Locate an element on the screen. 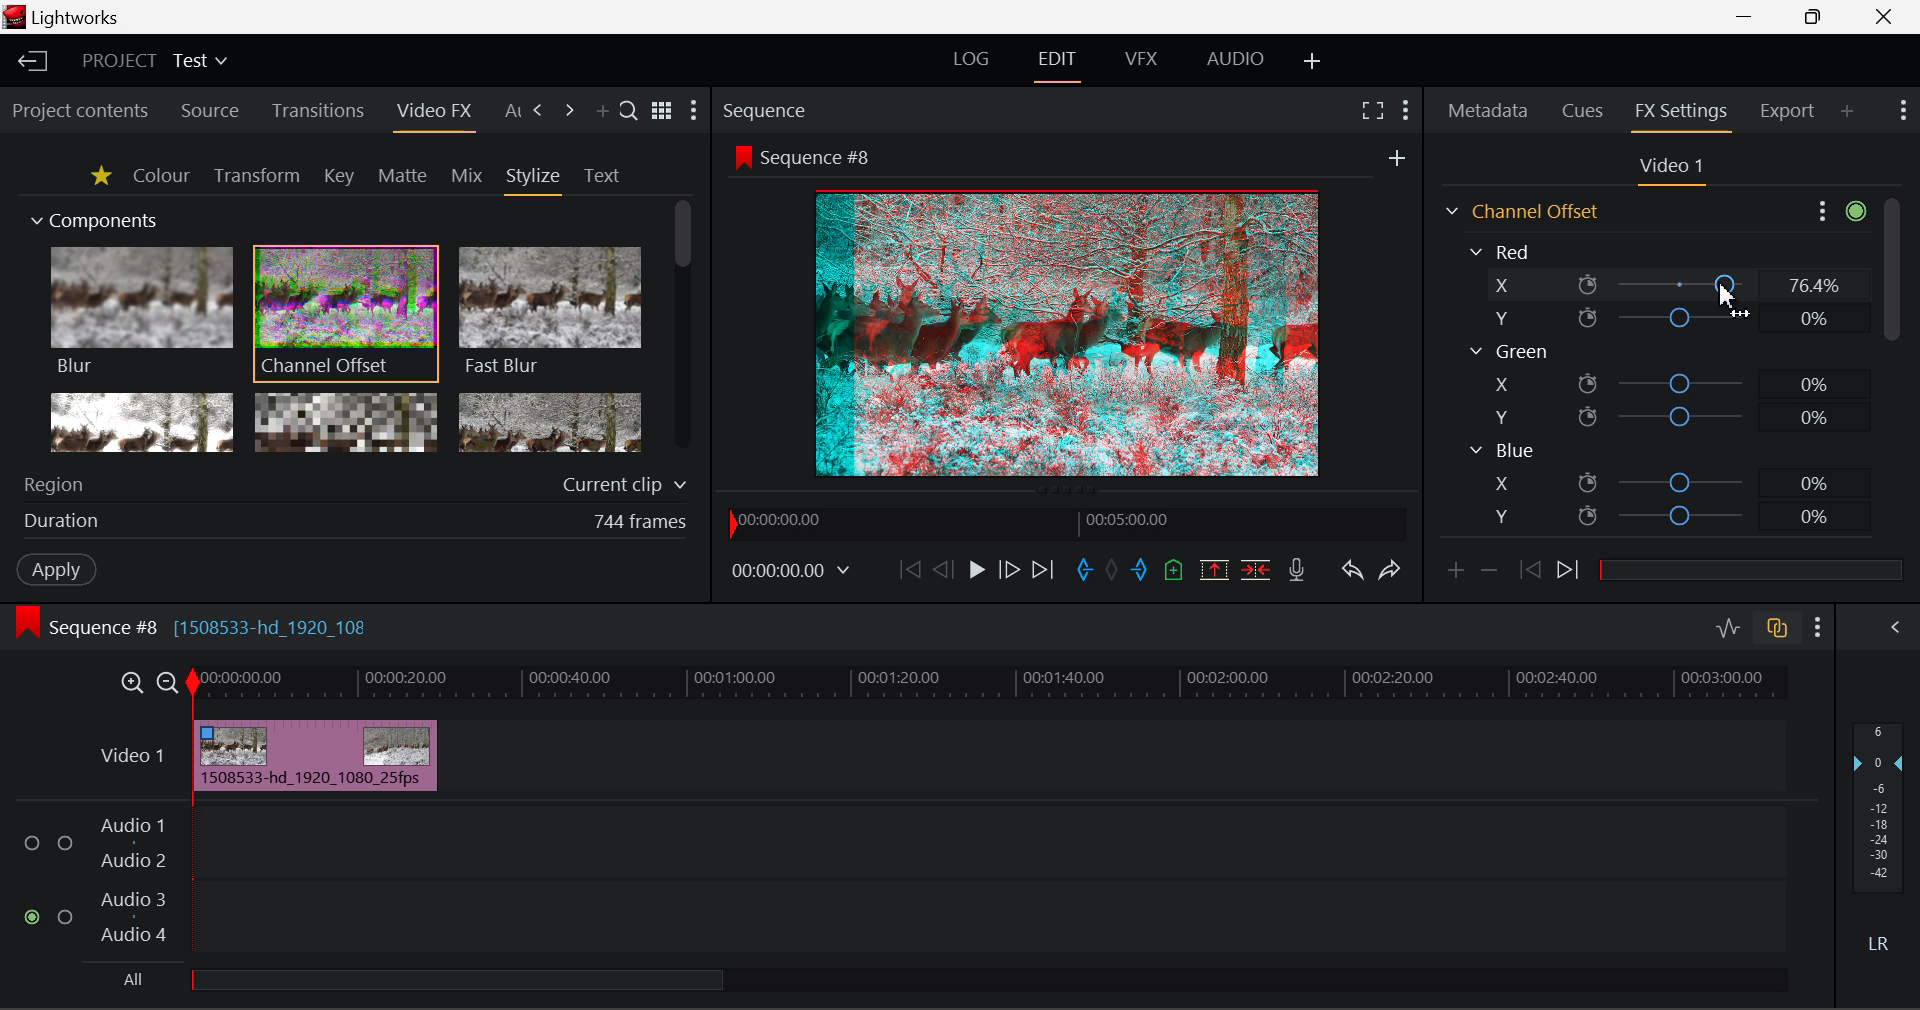  Window Title is located at coordinates (76, 18).